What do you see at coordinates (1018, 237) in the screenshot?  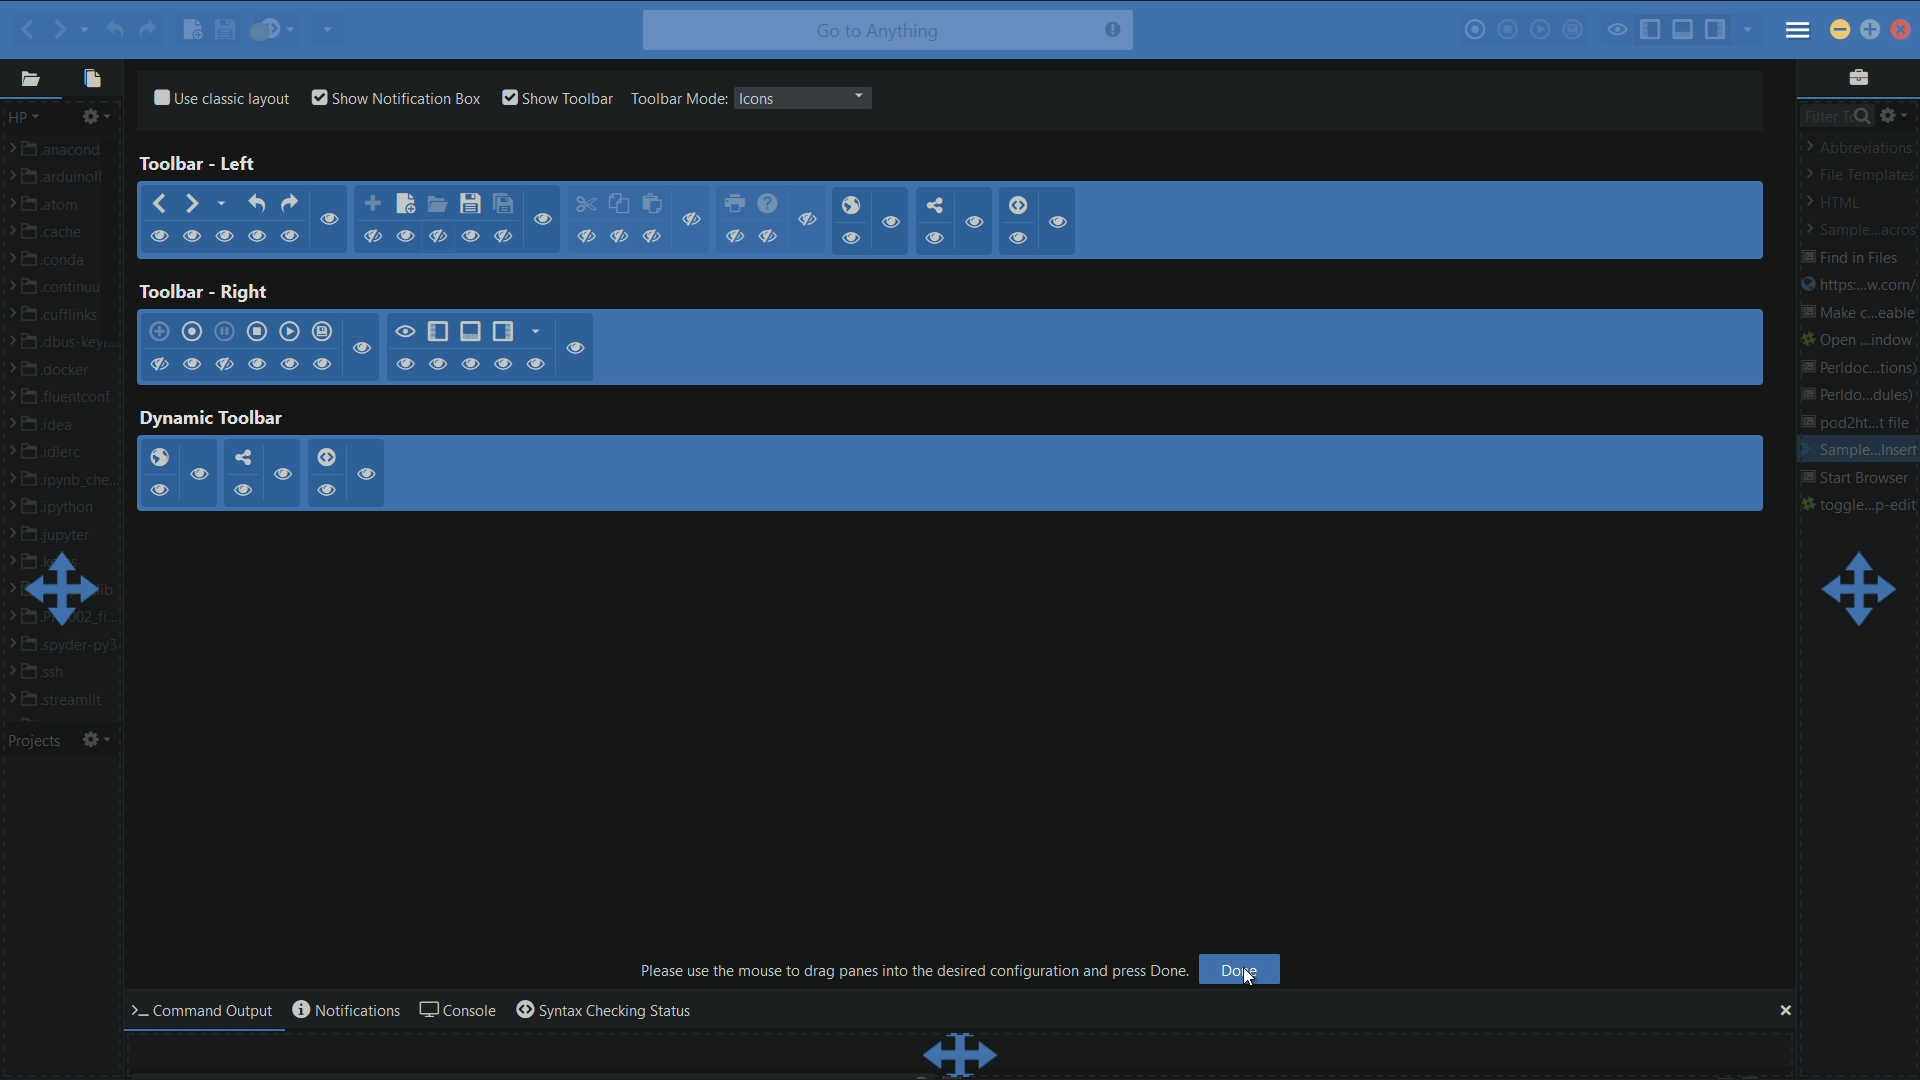 I see `show/hide` at bounding box center [1018, 237].